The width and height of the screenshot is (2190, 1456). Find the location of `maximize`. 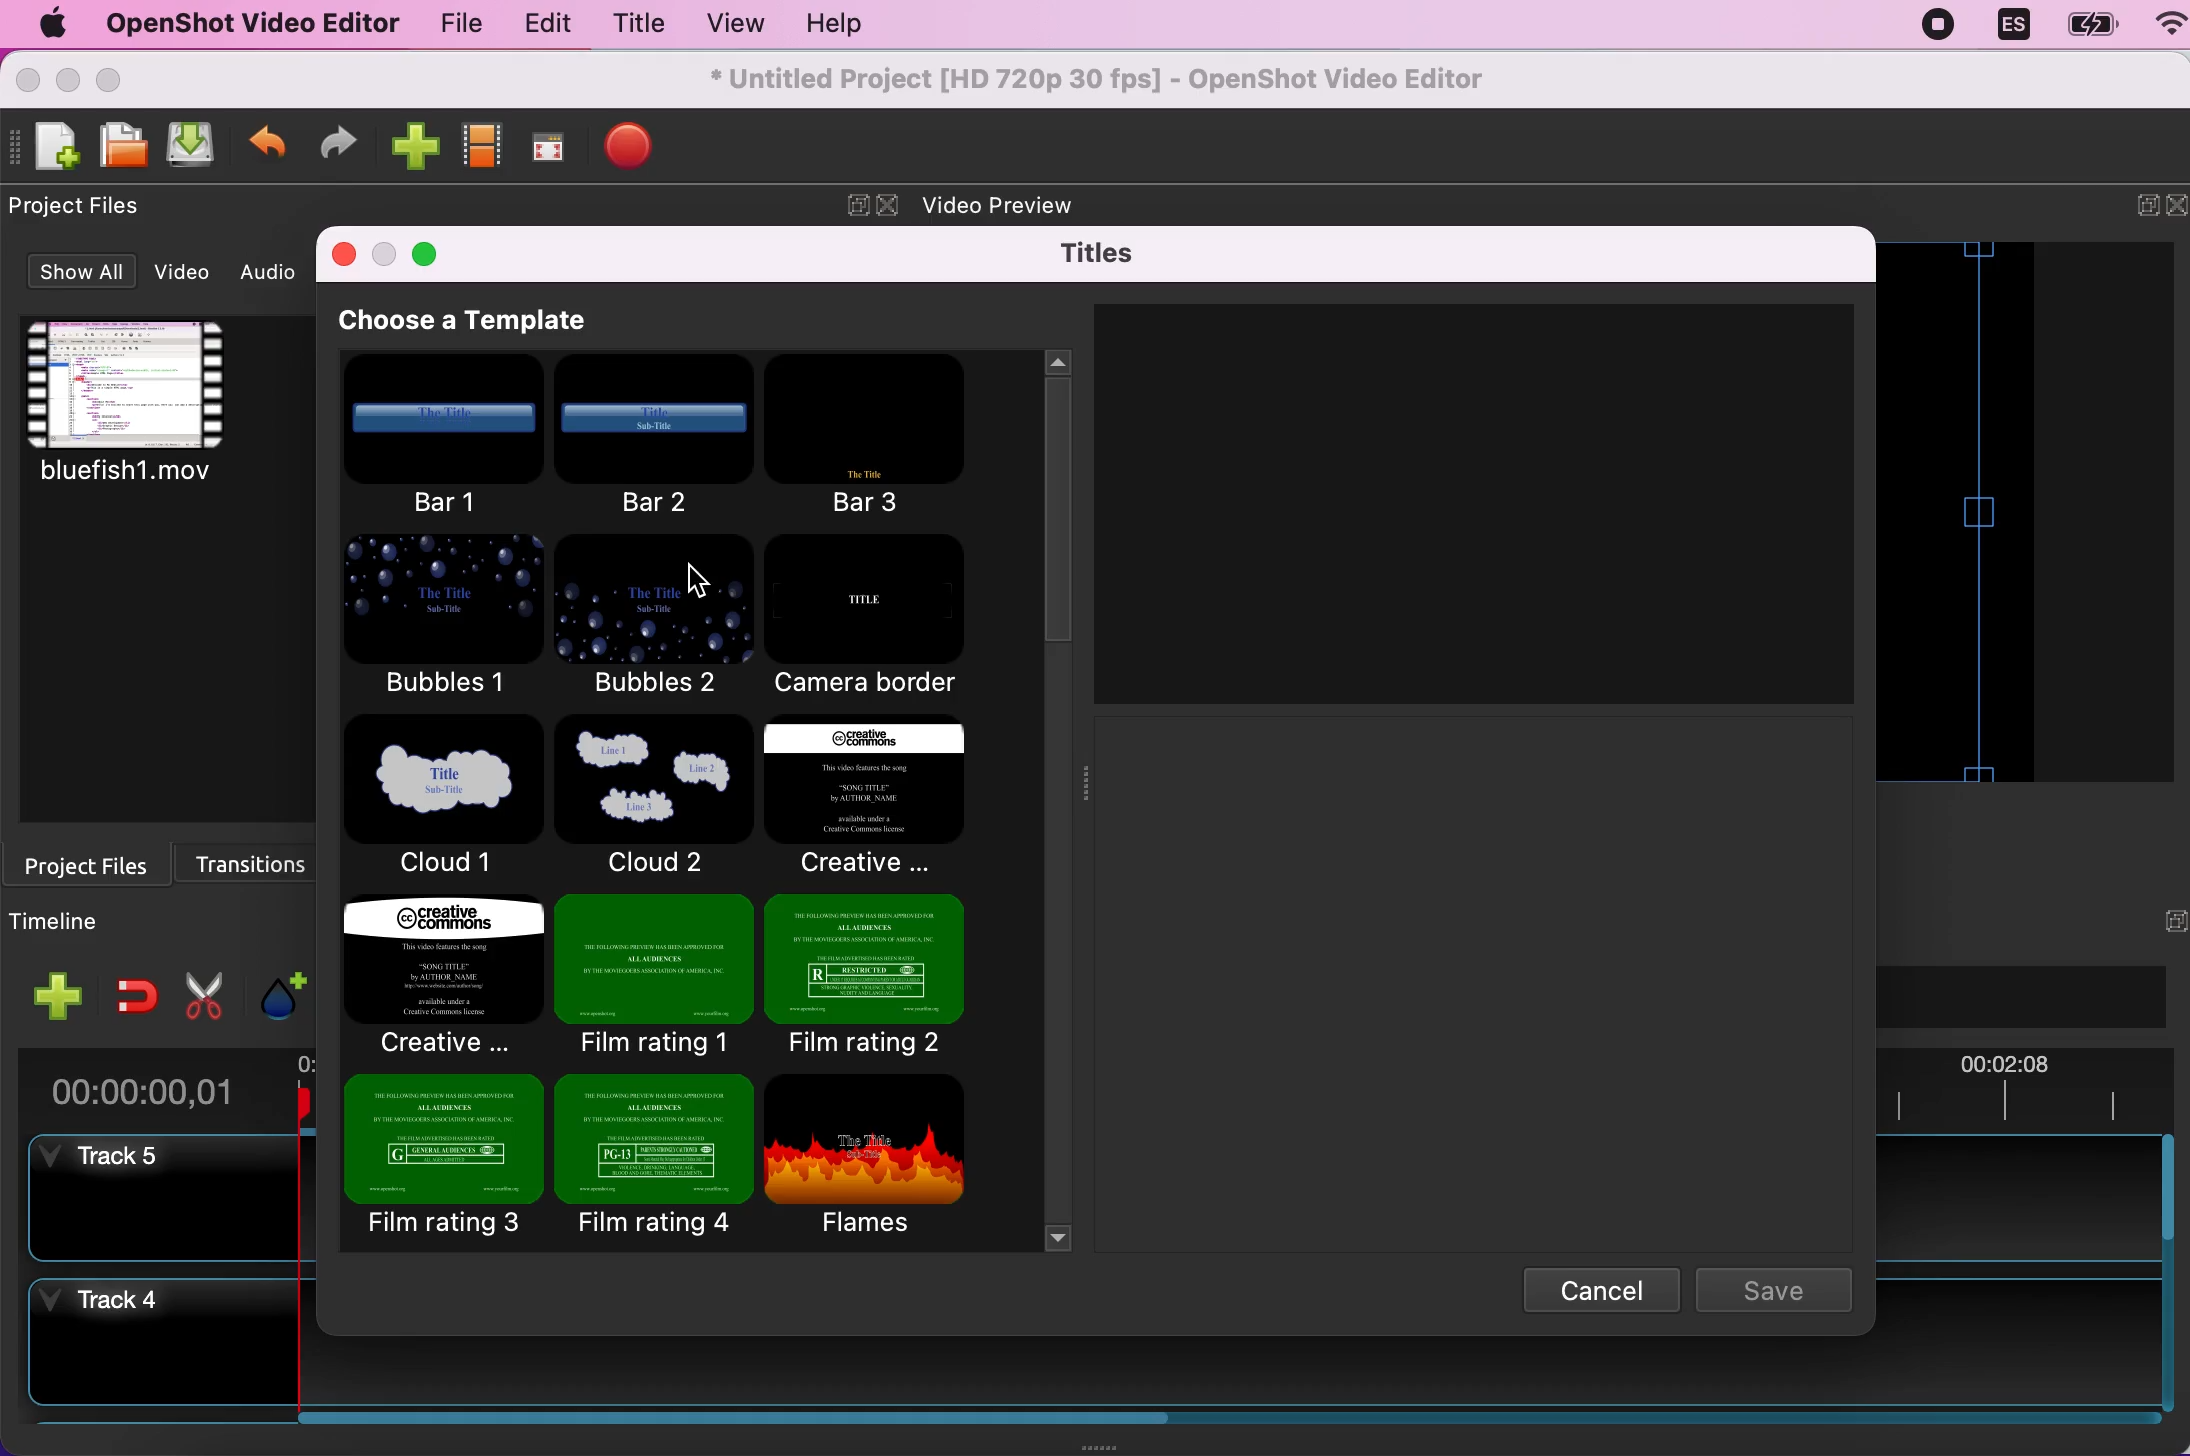

maximize is located at coordinates (120, 79).